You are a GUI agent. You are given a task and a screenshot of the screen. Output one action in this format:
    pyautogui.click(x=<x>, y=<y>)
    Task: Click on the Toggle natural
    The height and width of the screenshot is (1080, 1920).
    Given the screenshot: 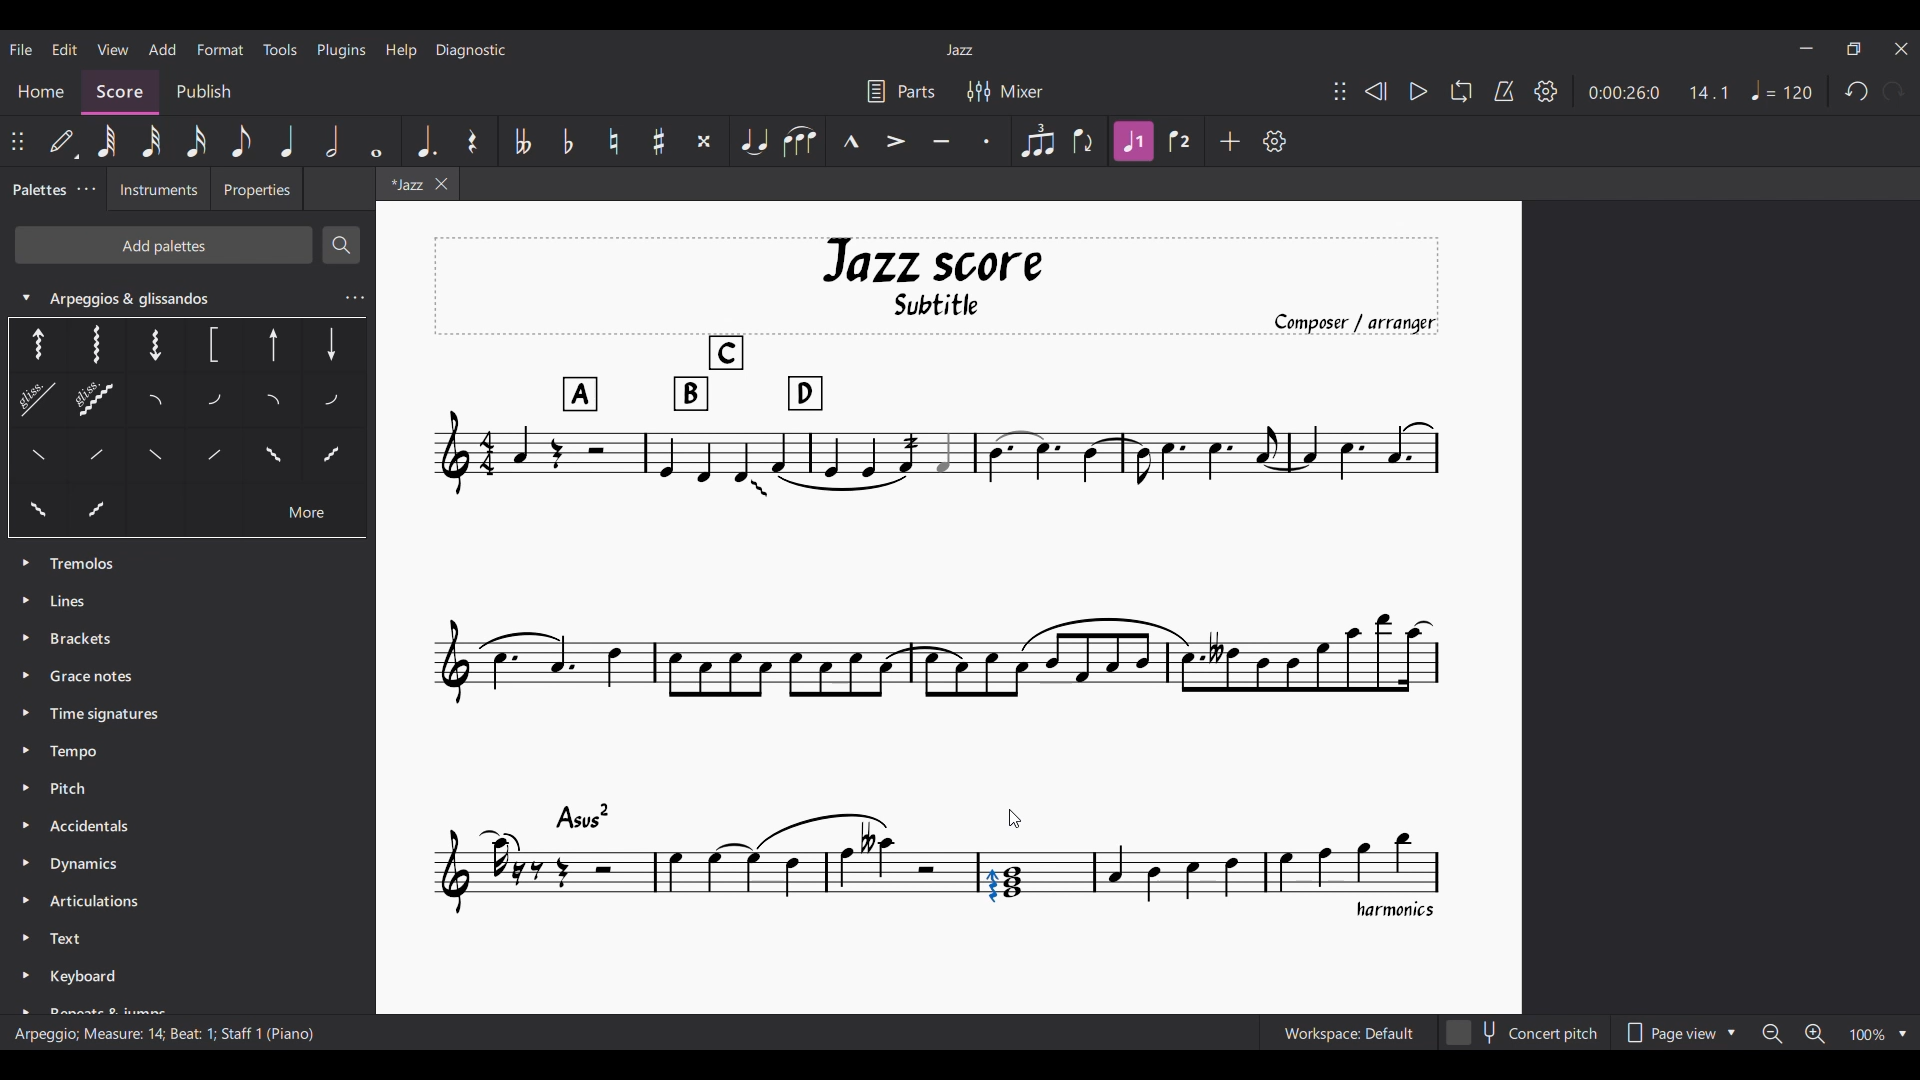 What is the action you would take?
    pyautogui.click(x=614, y=141)
    